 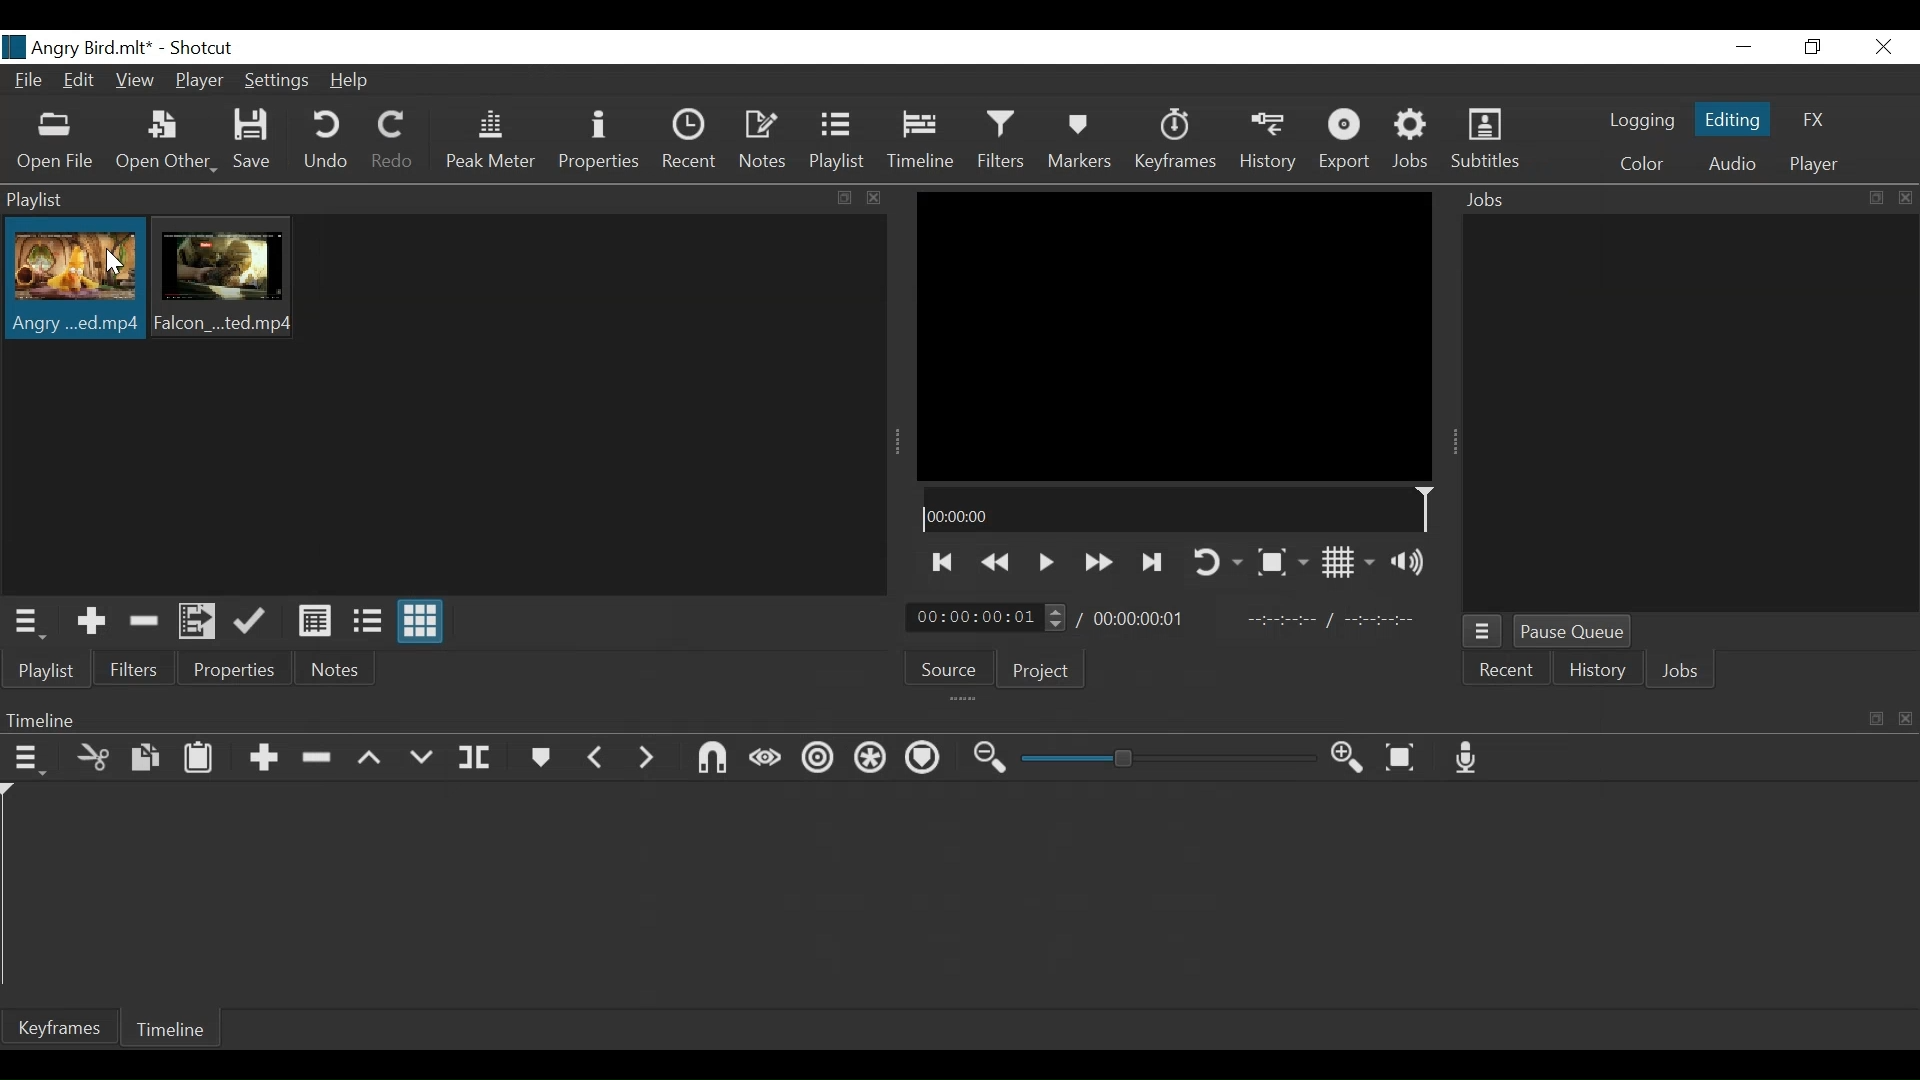 What do you see at coordinates (1048, 562) in the screenshot?
I see `Toggle play or pause` at bounding box center [1048, 562].